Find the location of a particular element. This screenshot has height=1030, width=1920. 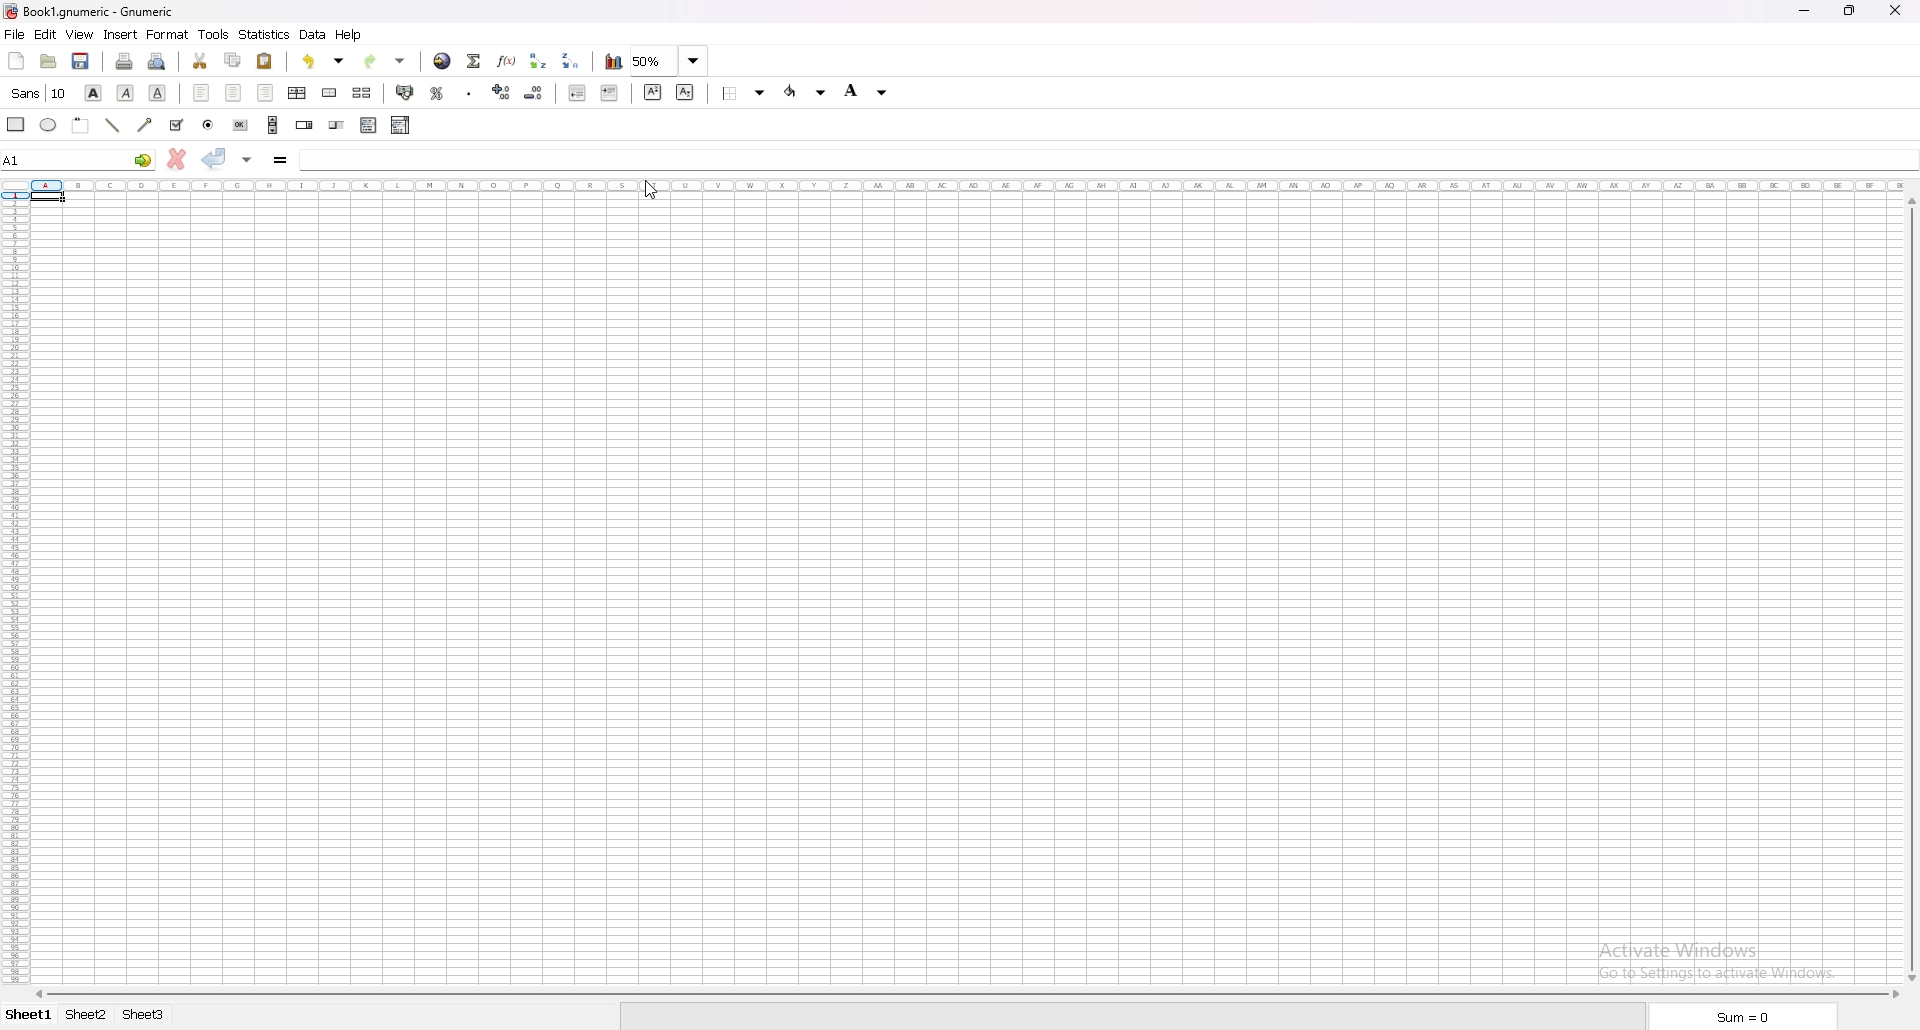

accounting is located at coordinates (405, 92).